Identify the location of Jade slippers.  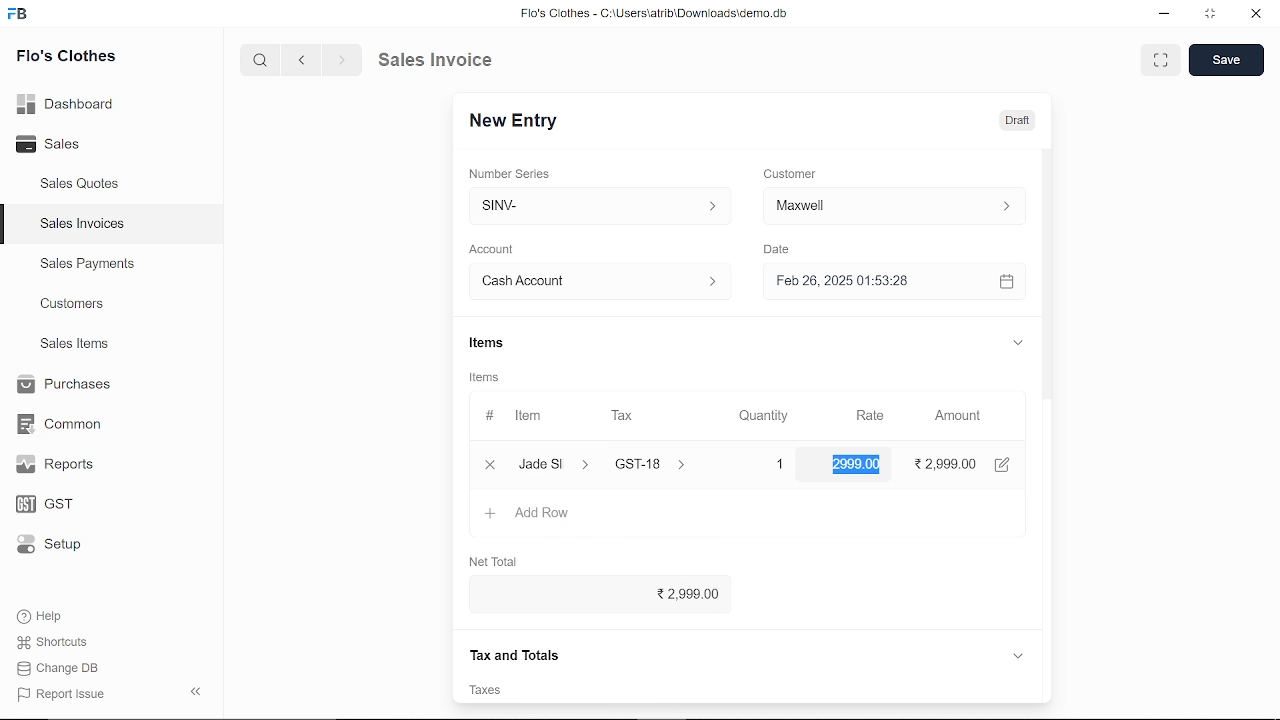
(555, 464).